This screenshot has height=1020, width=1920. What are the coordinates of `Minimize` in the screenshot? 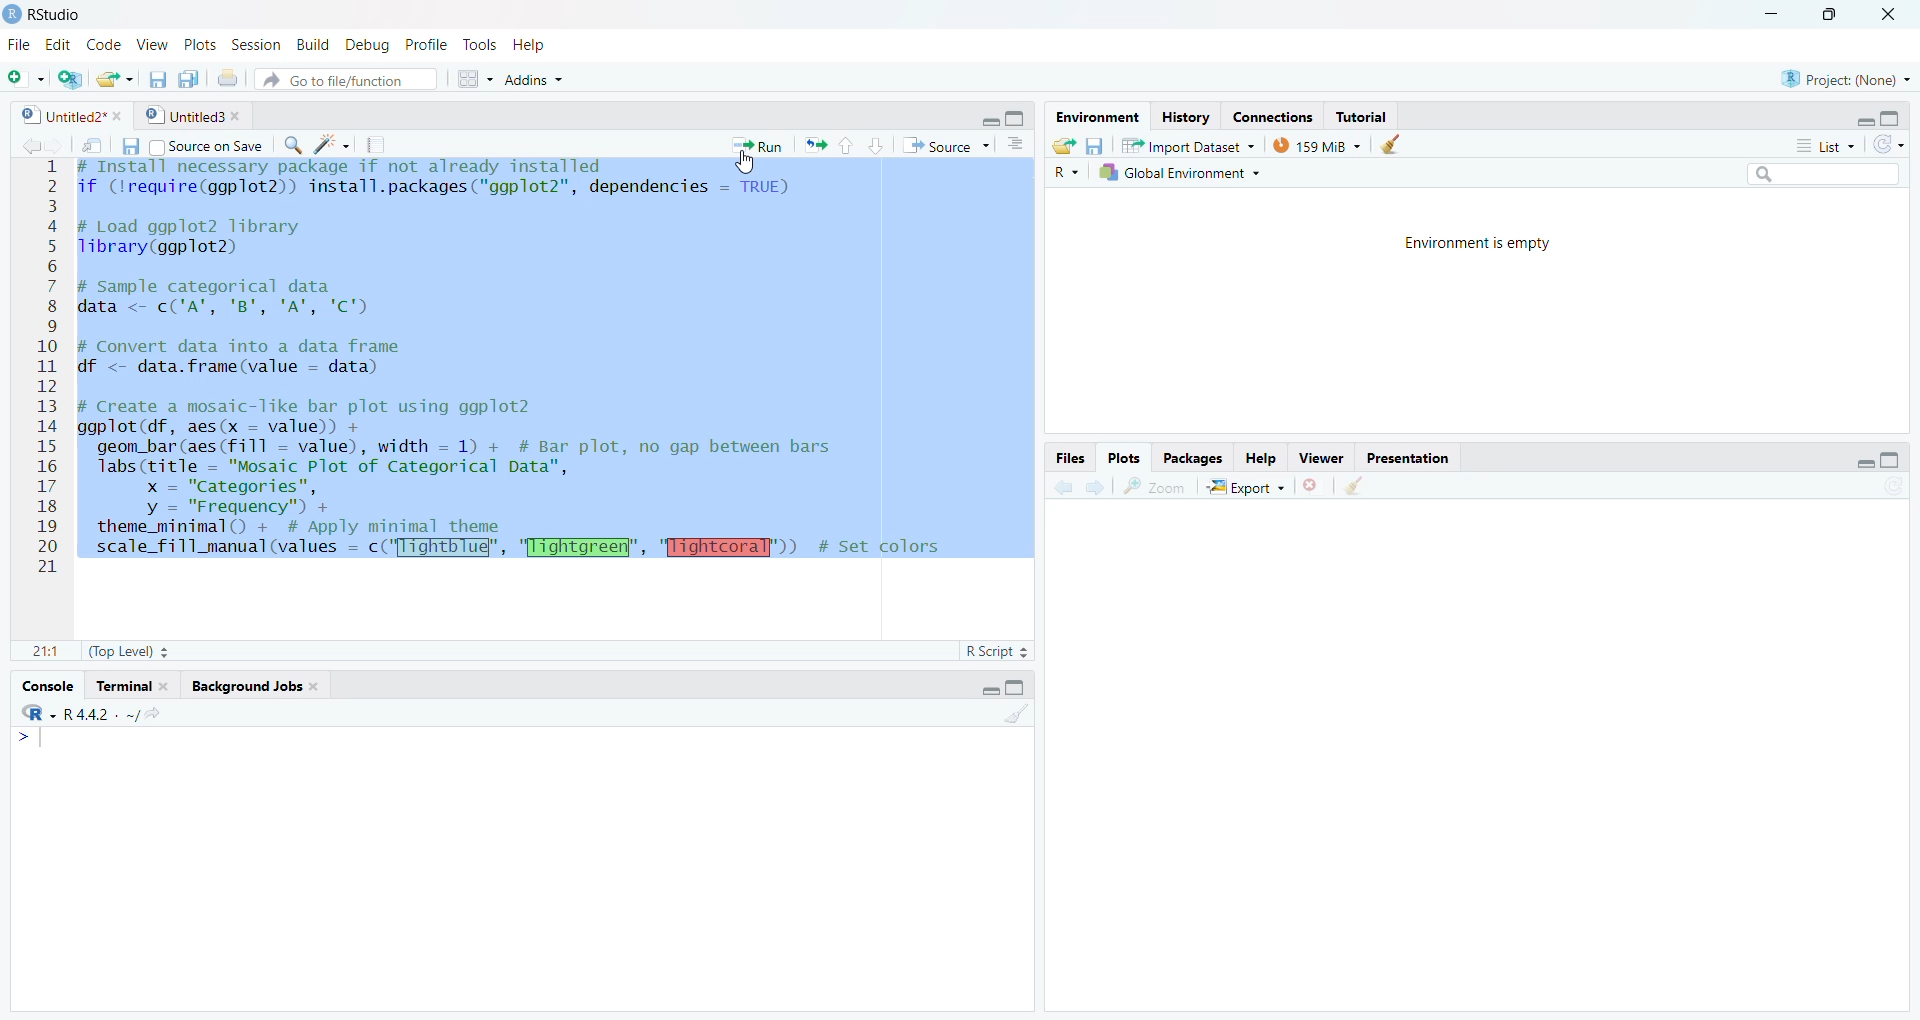 It's located at (988, 122).